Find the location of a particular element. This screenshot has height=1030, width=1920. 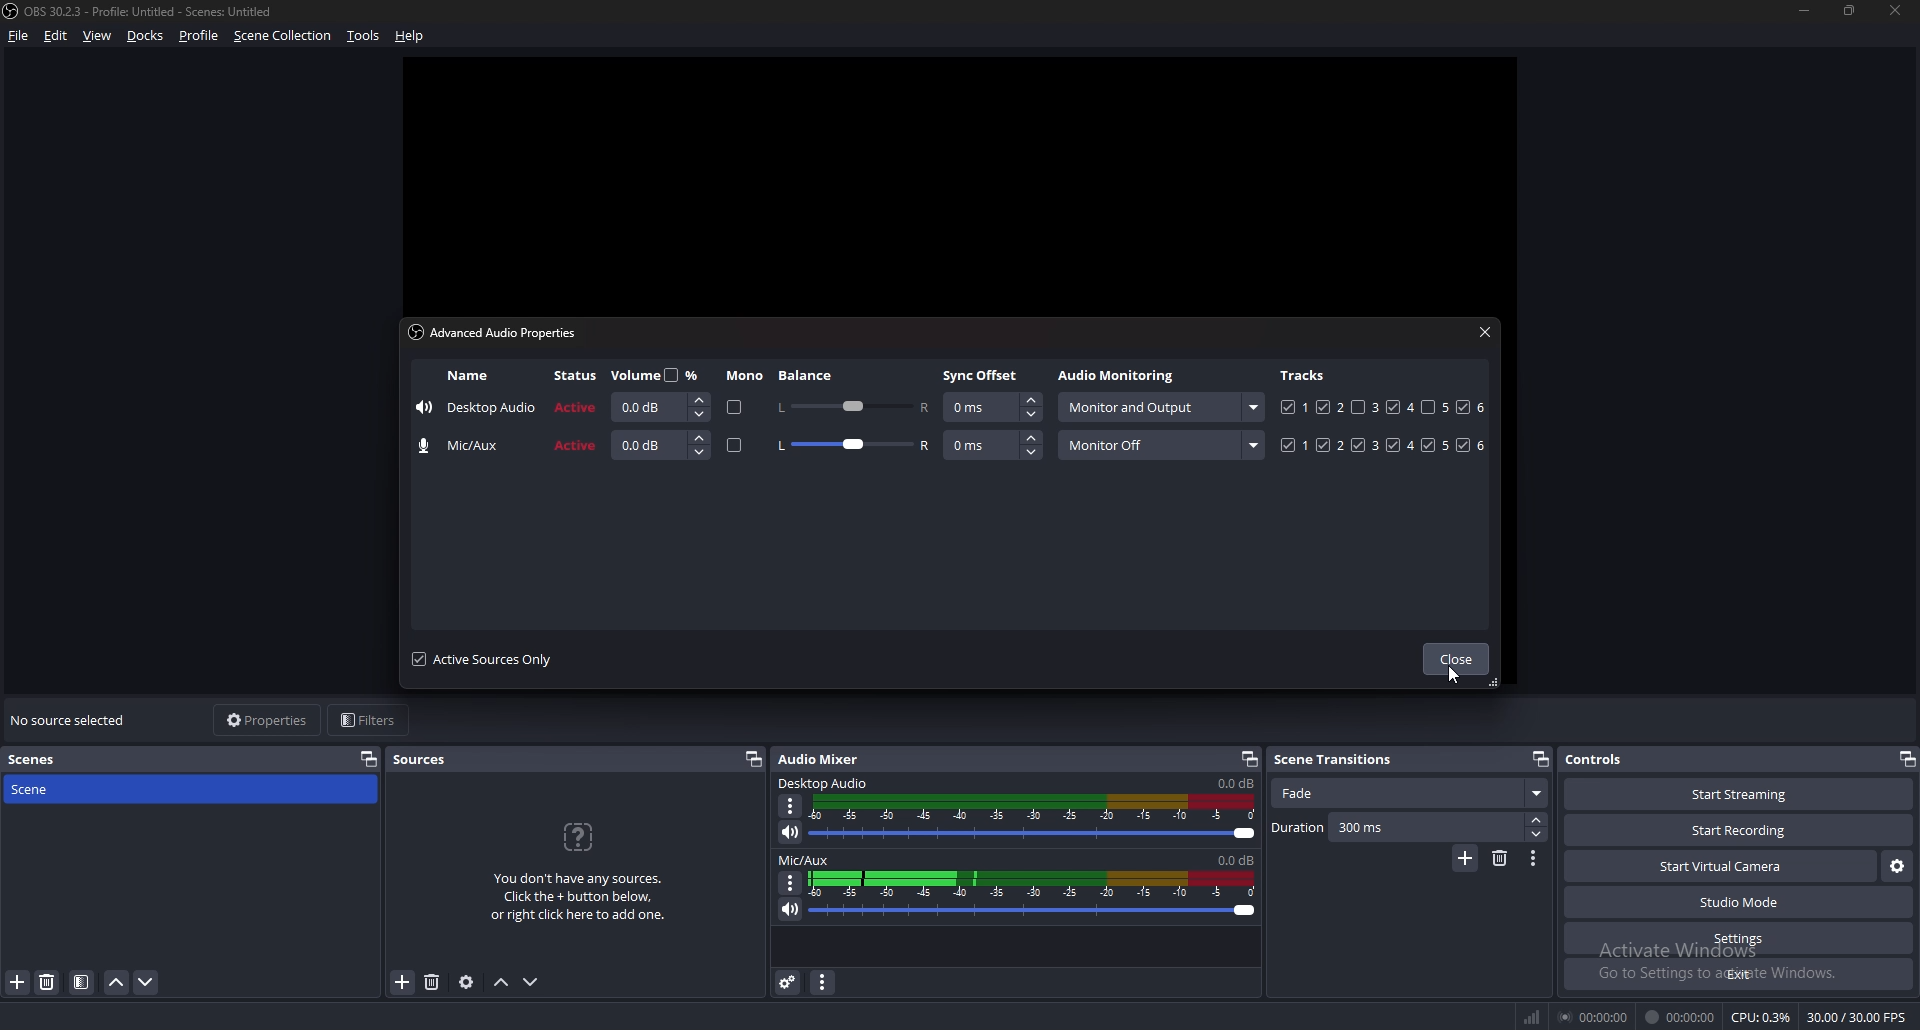

source properties is located at coordinates (465, 983).